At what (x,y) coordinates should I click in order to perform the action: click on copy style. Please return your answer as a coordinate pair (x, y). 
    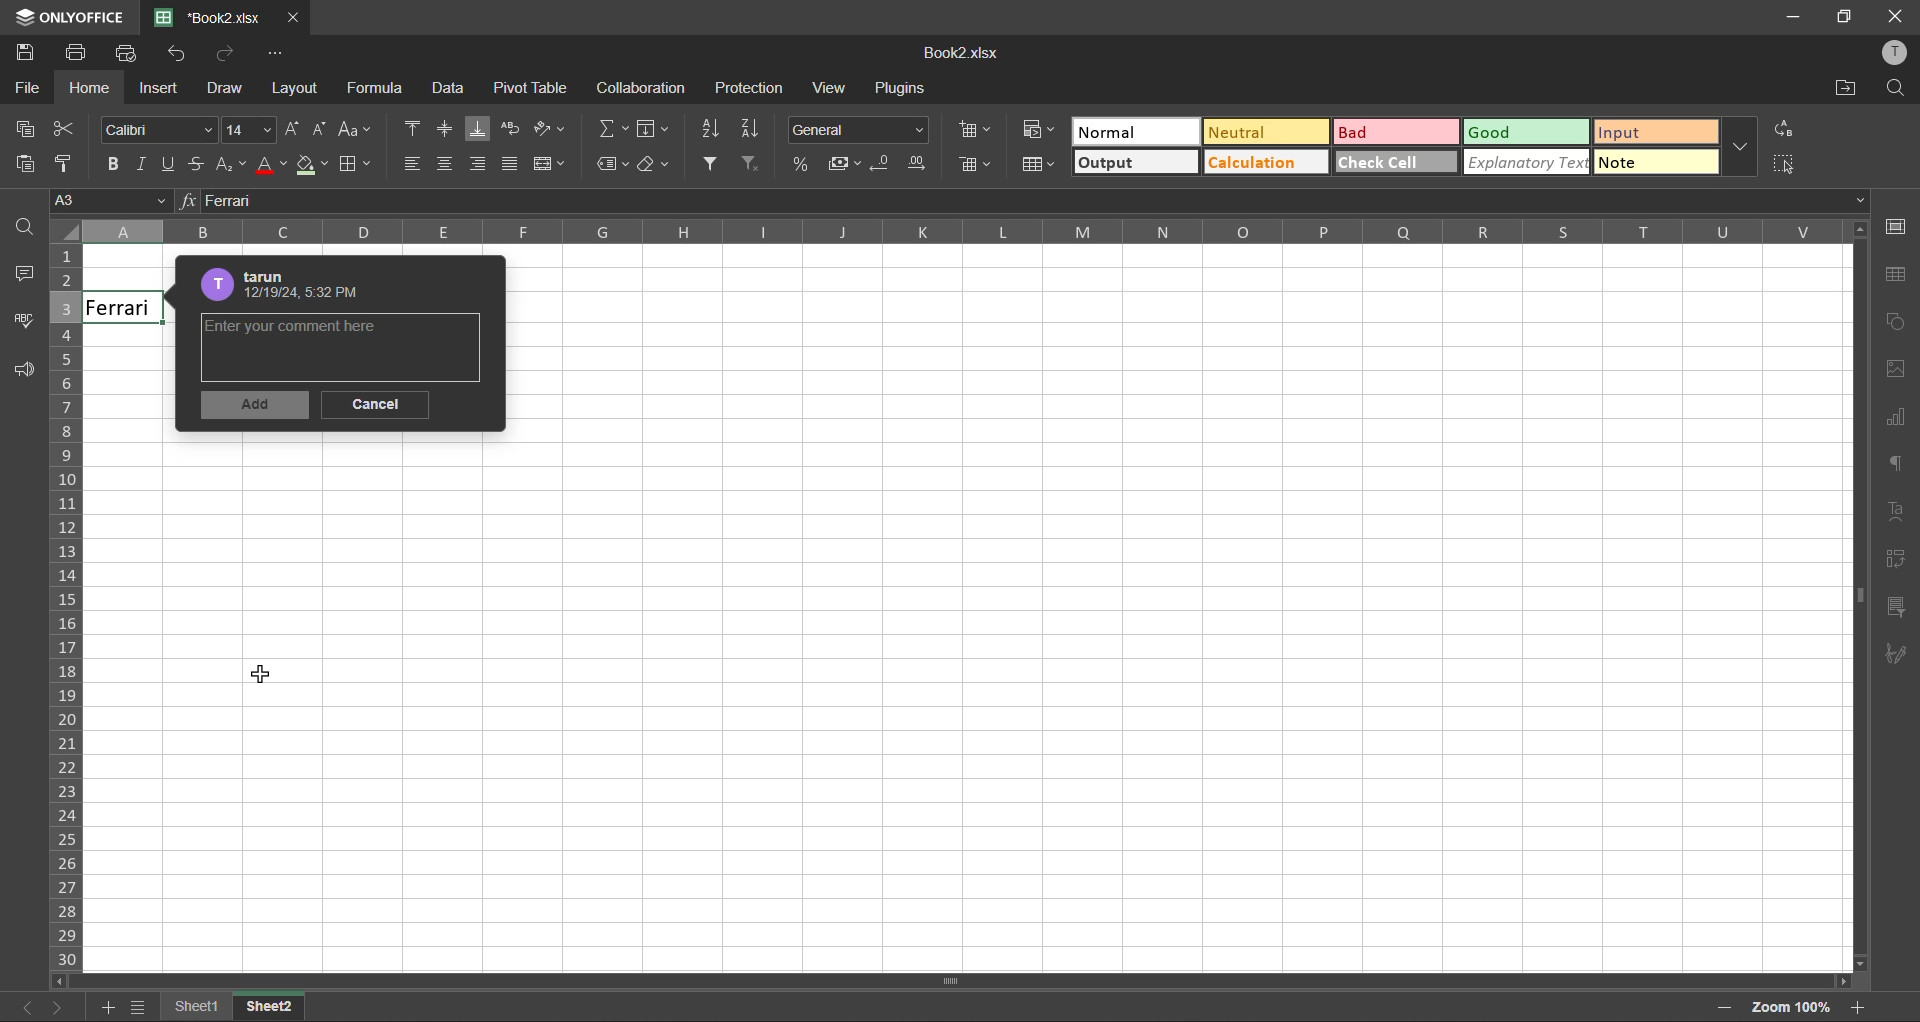
    Looking at the image, I should click on (66, 166).